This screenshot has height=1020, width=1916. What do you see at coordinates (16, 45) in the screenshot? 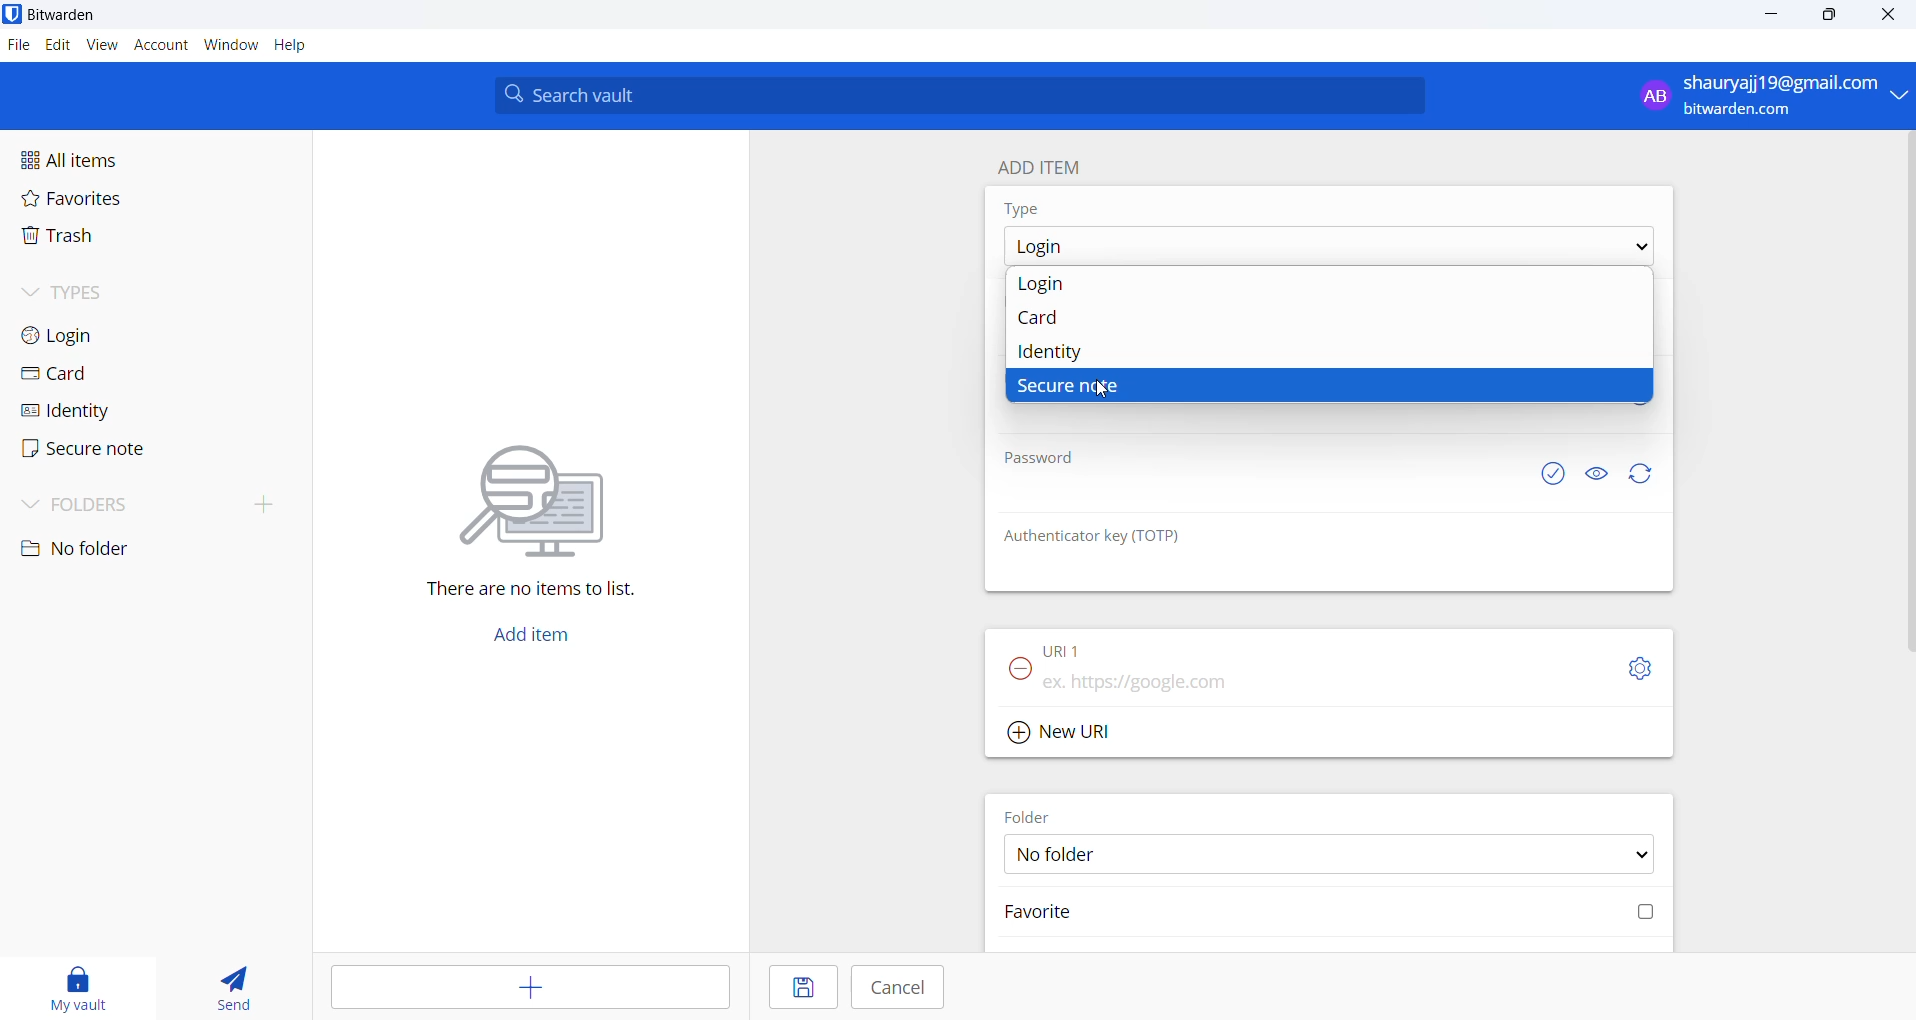
I see `file` at bounding box center [16, 45].